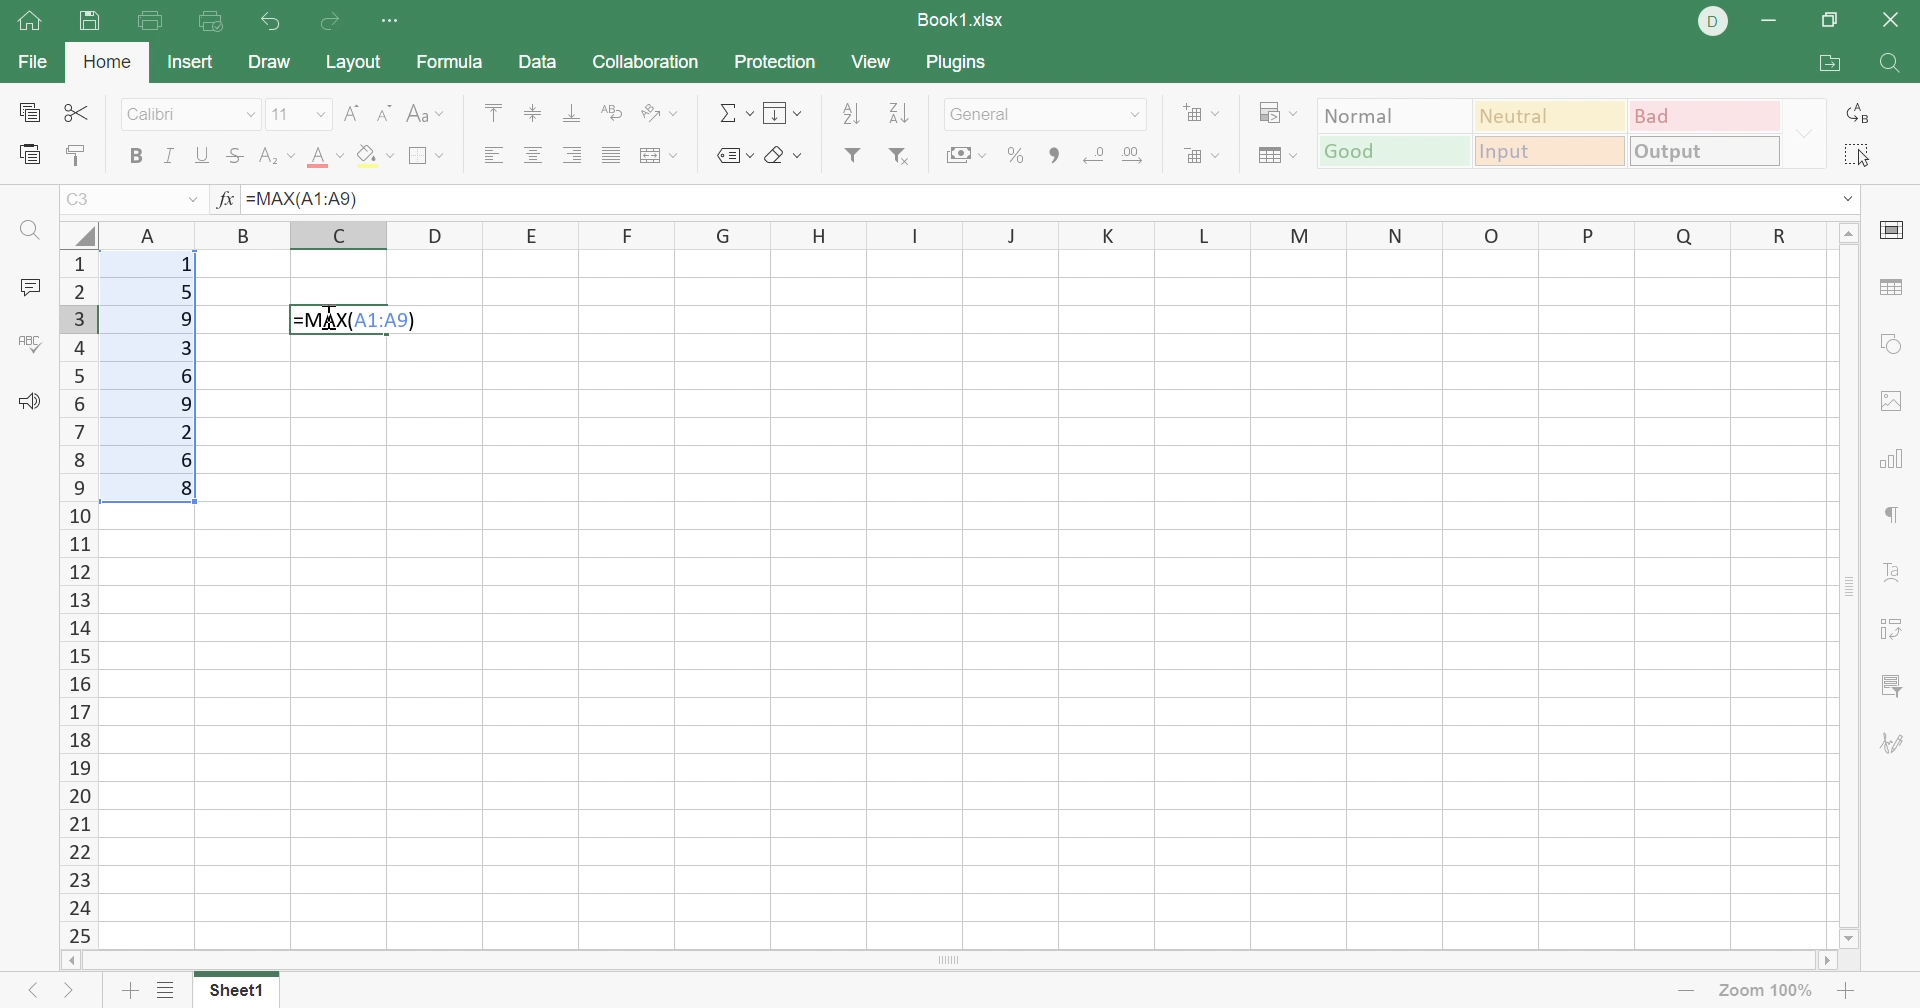  What do you see at coordinates (285, 114) in the screenshot?
I see `font size` at bounding box center [285, 114].